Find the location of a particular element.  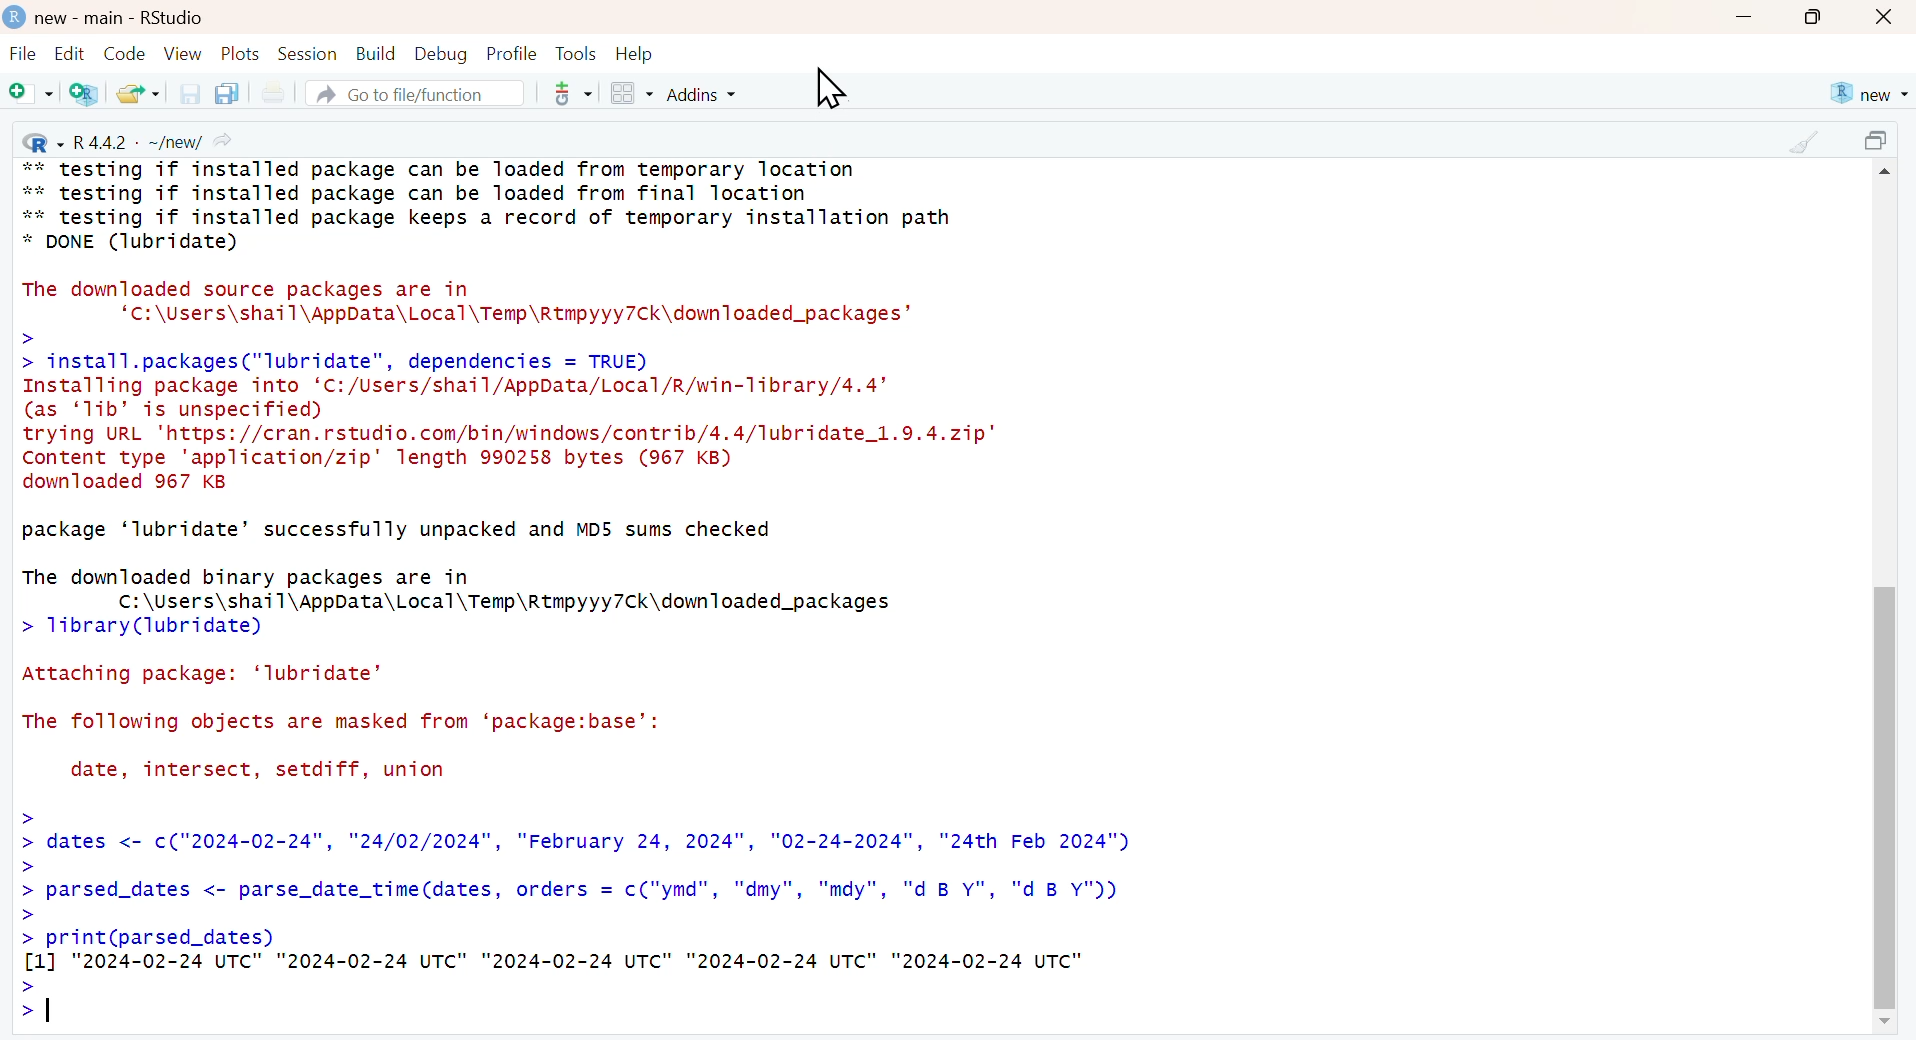

maximize is located at coordinates (1814, 17).